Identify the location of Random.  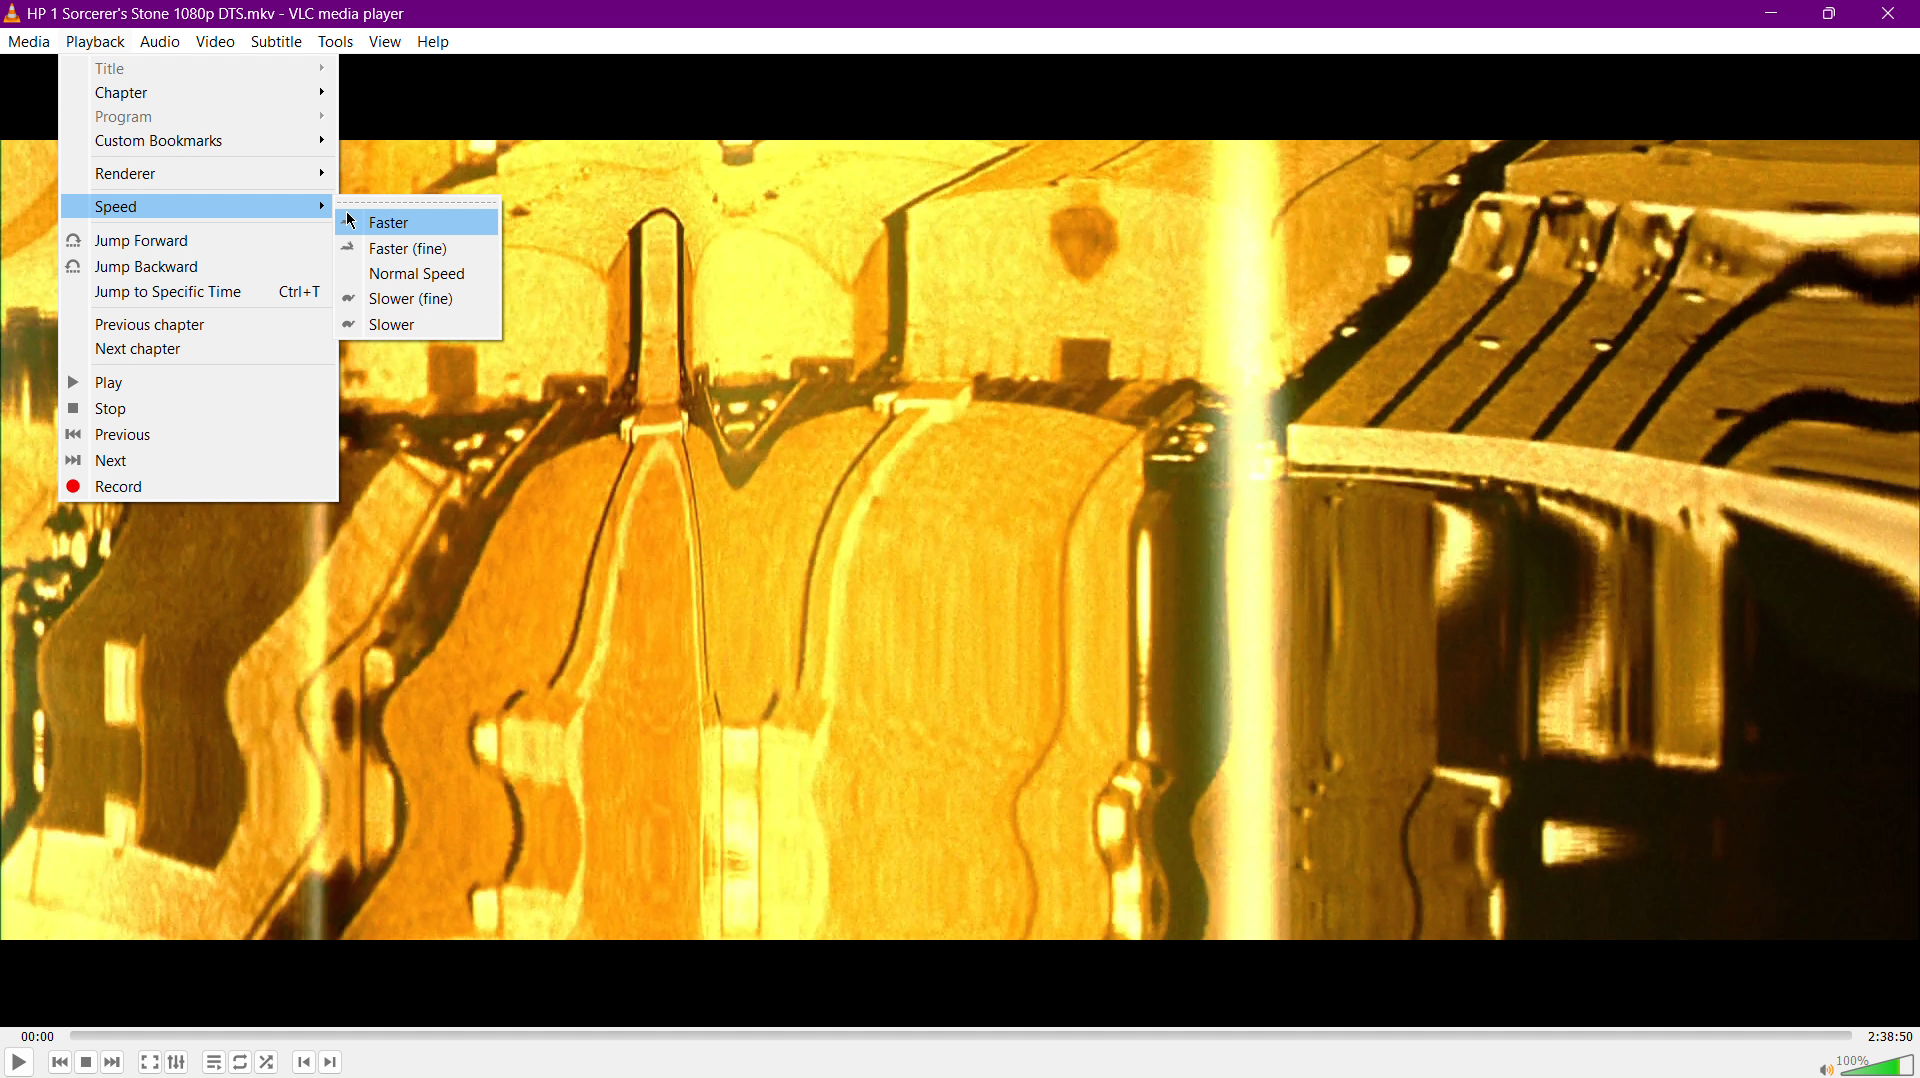
(269, 1063).